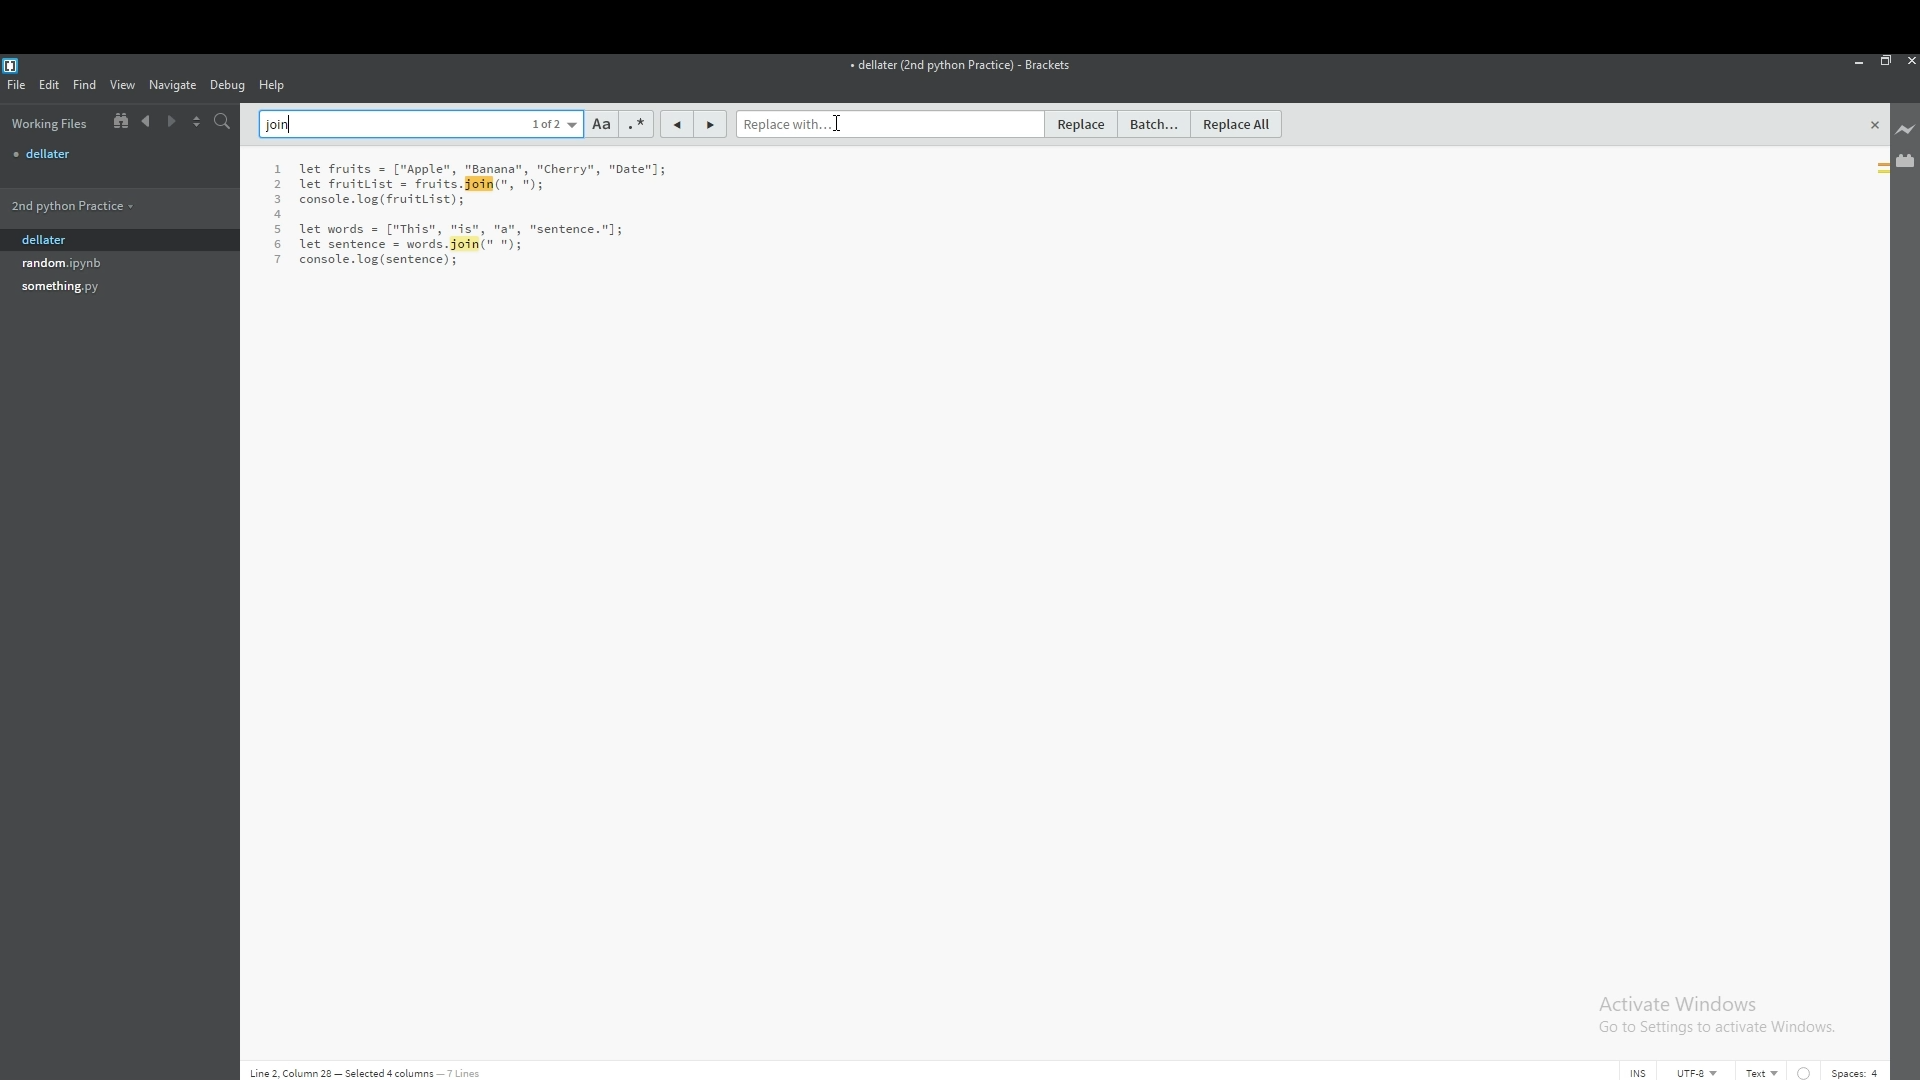 The height and width of the screenshot is (1080, 1920). I want to click on replace, so click(1080, 124).